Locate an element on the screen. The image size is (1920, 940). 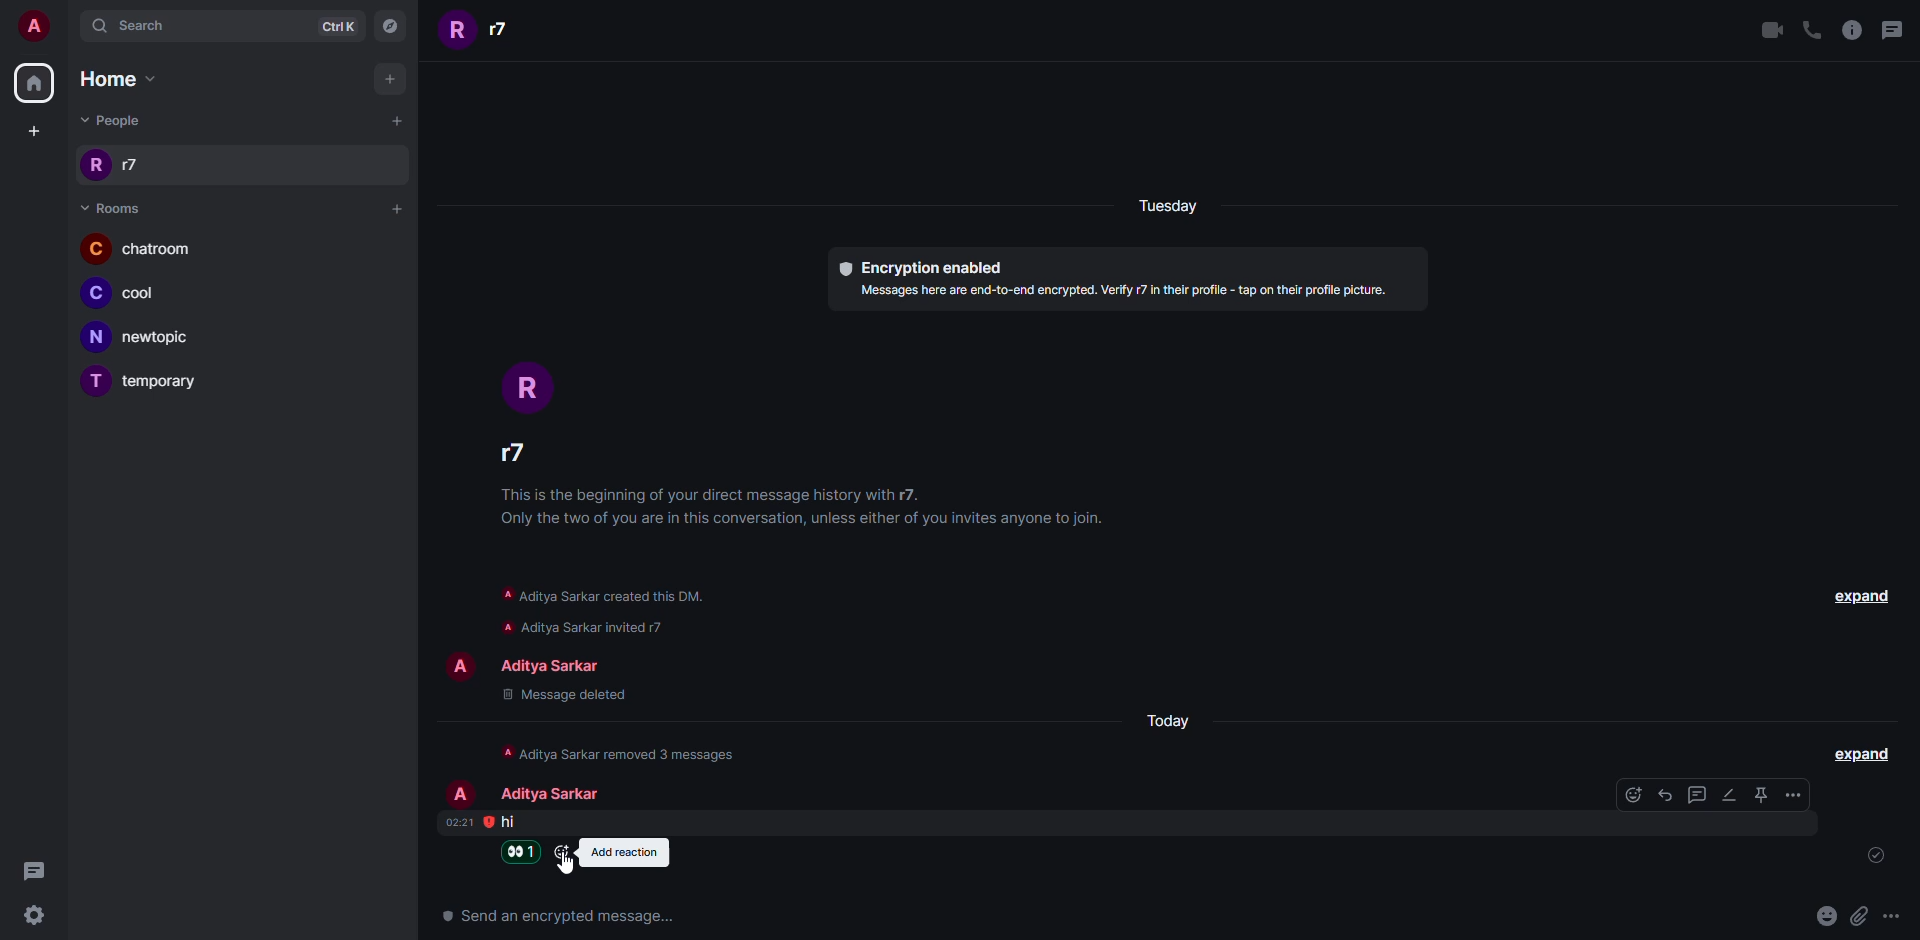
home is located at coordinates (34, 83).